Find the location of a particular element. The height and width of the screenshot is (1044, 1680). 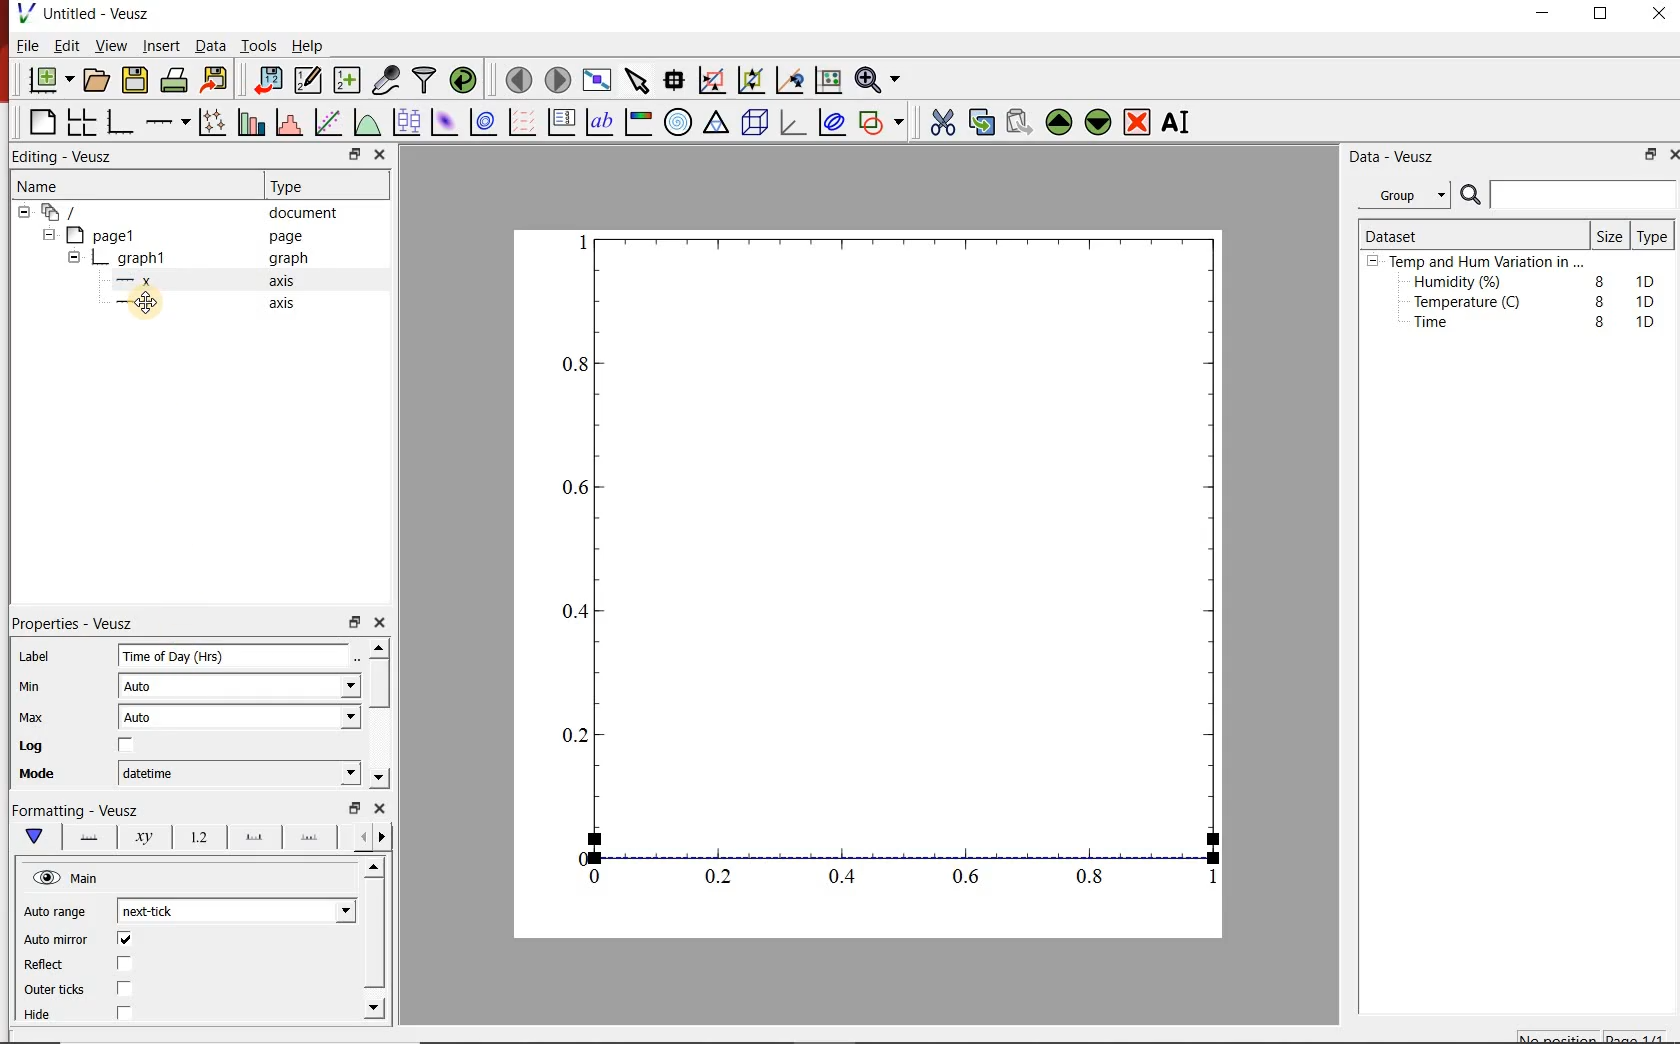

create new datasets using ranges, parametrically or as functions of existing datasets is located at coordinates (348, 81).